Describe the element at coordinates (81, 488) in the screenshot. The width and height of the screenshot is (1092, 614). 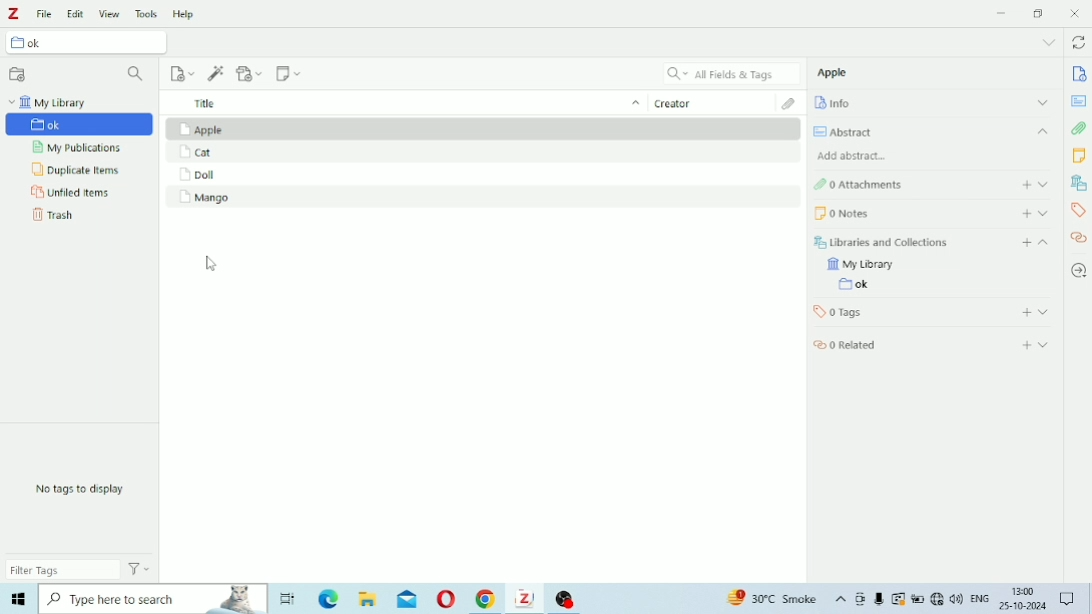
I see `No tags to display` at that location.